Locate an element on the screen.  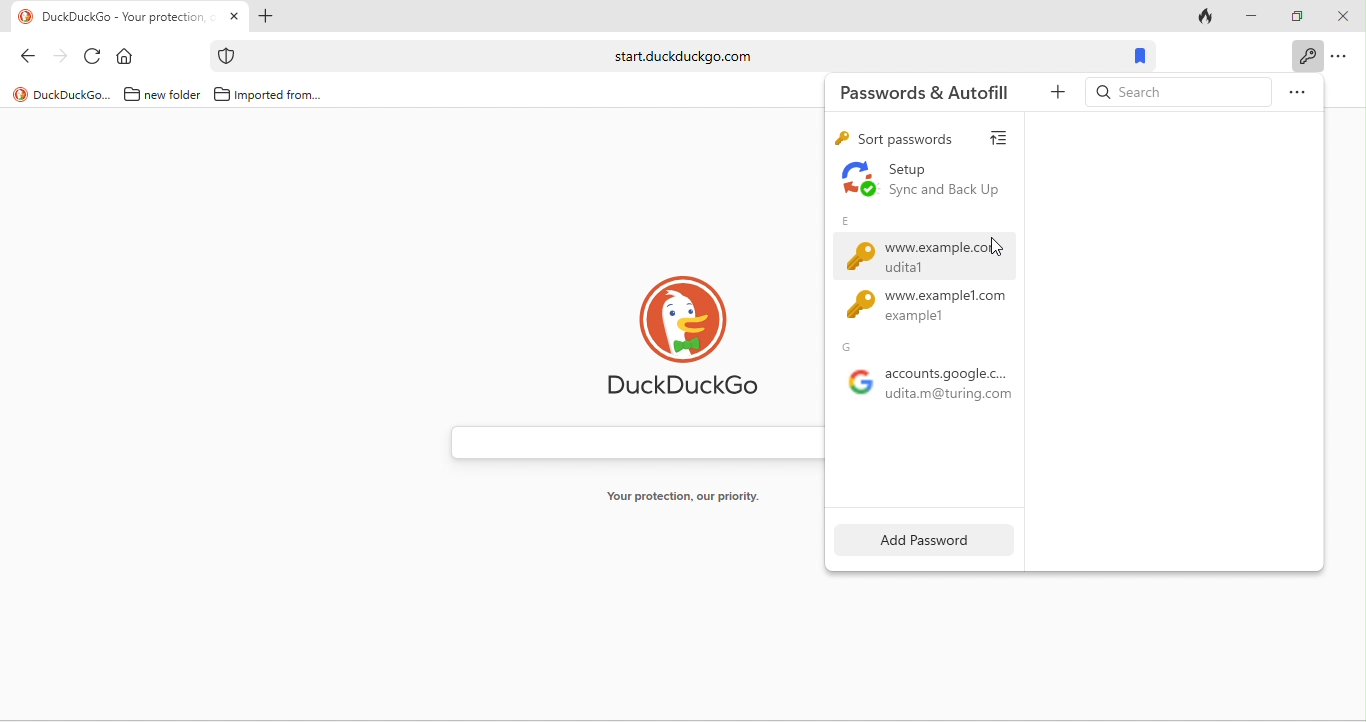
Removed a saved password for Facebook.com. is located at coordinates (938, 361).